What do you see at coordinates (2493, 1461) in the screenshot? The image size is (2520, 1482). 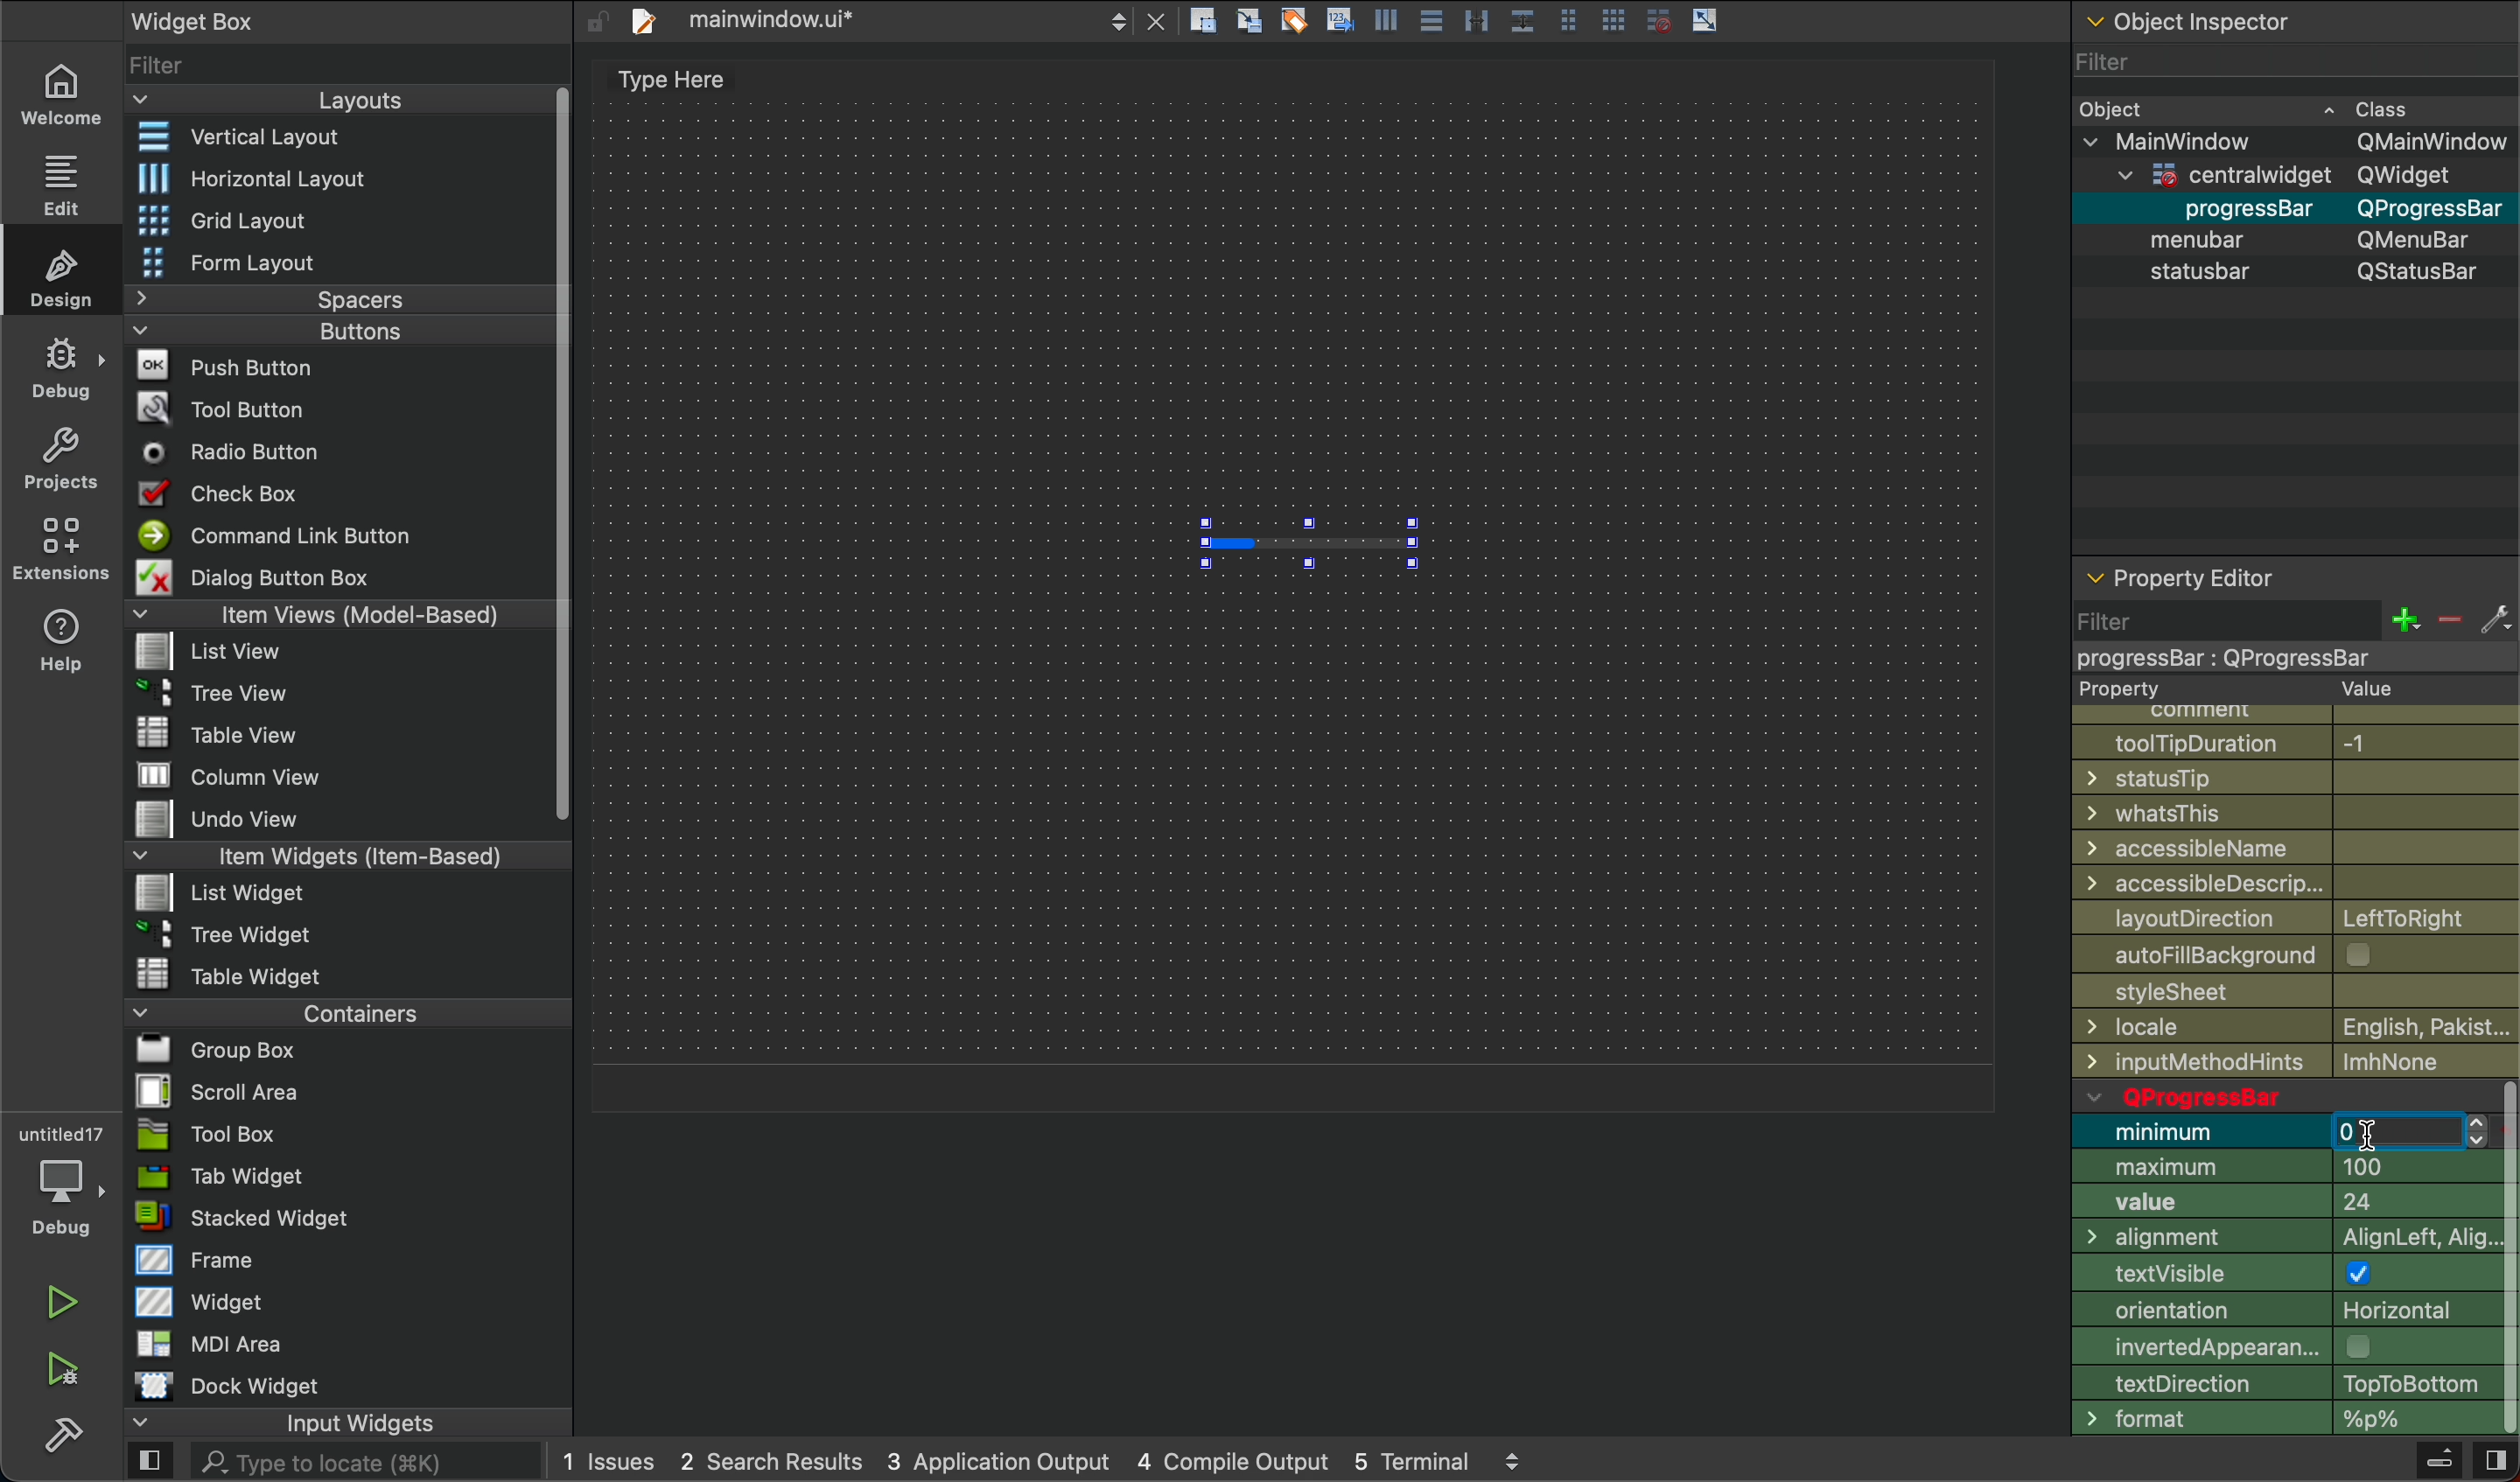 I see `close sidebar` at bounding box center [2493, 1461].